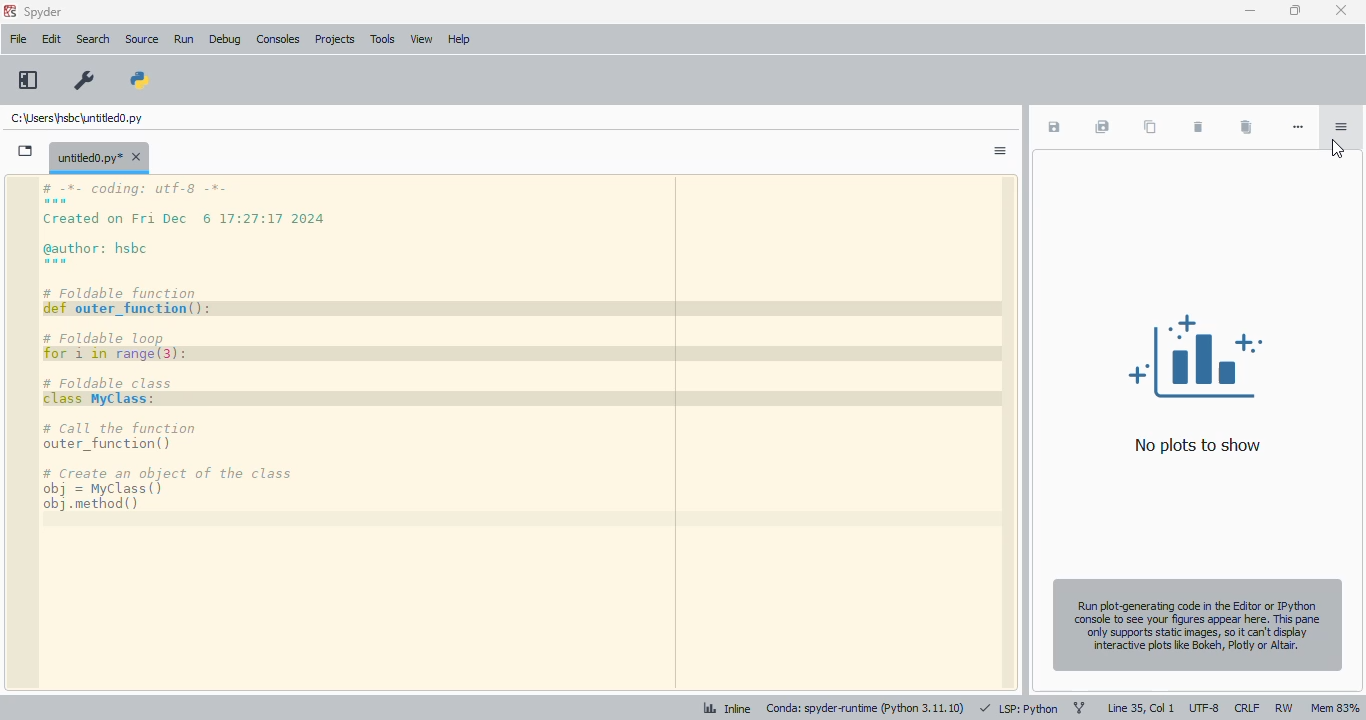 Image resolution: width=1366 pixels, height=720 pixels. What do you see at coordinates (1140, 708) in the screenshot?
I see `line 35, col 1` at bounding box center [1140, 708].